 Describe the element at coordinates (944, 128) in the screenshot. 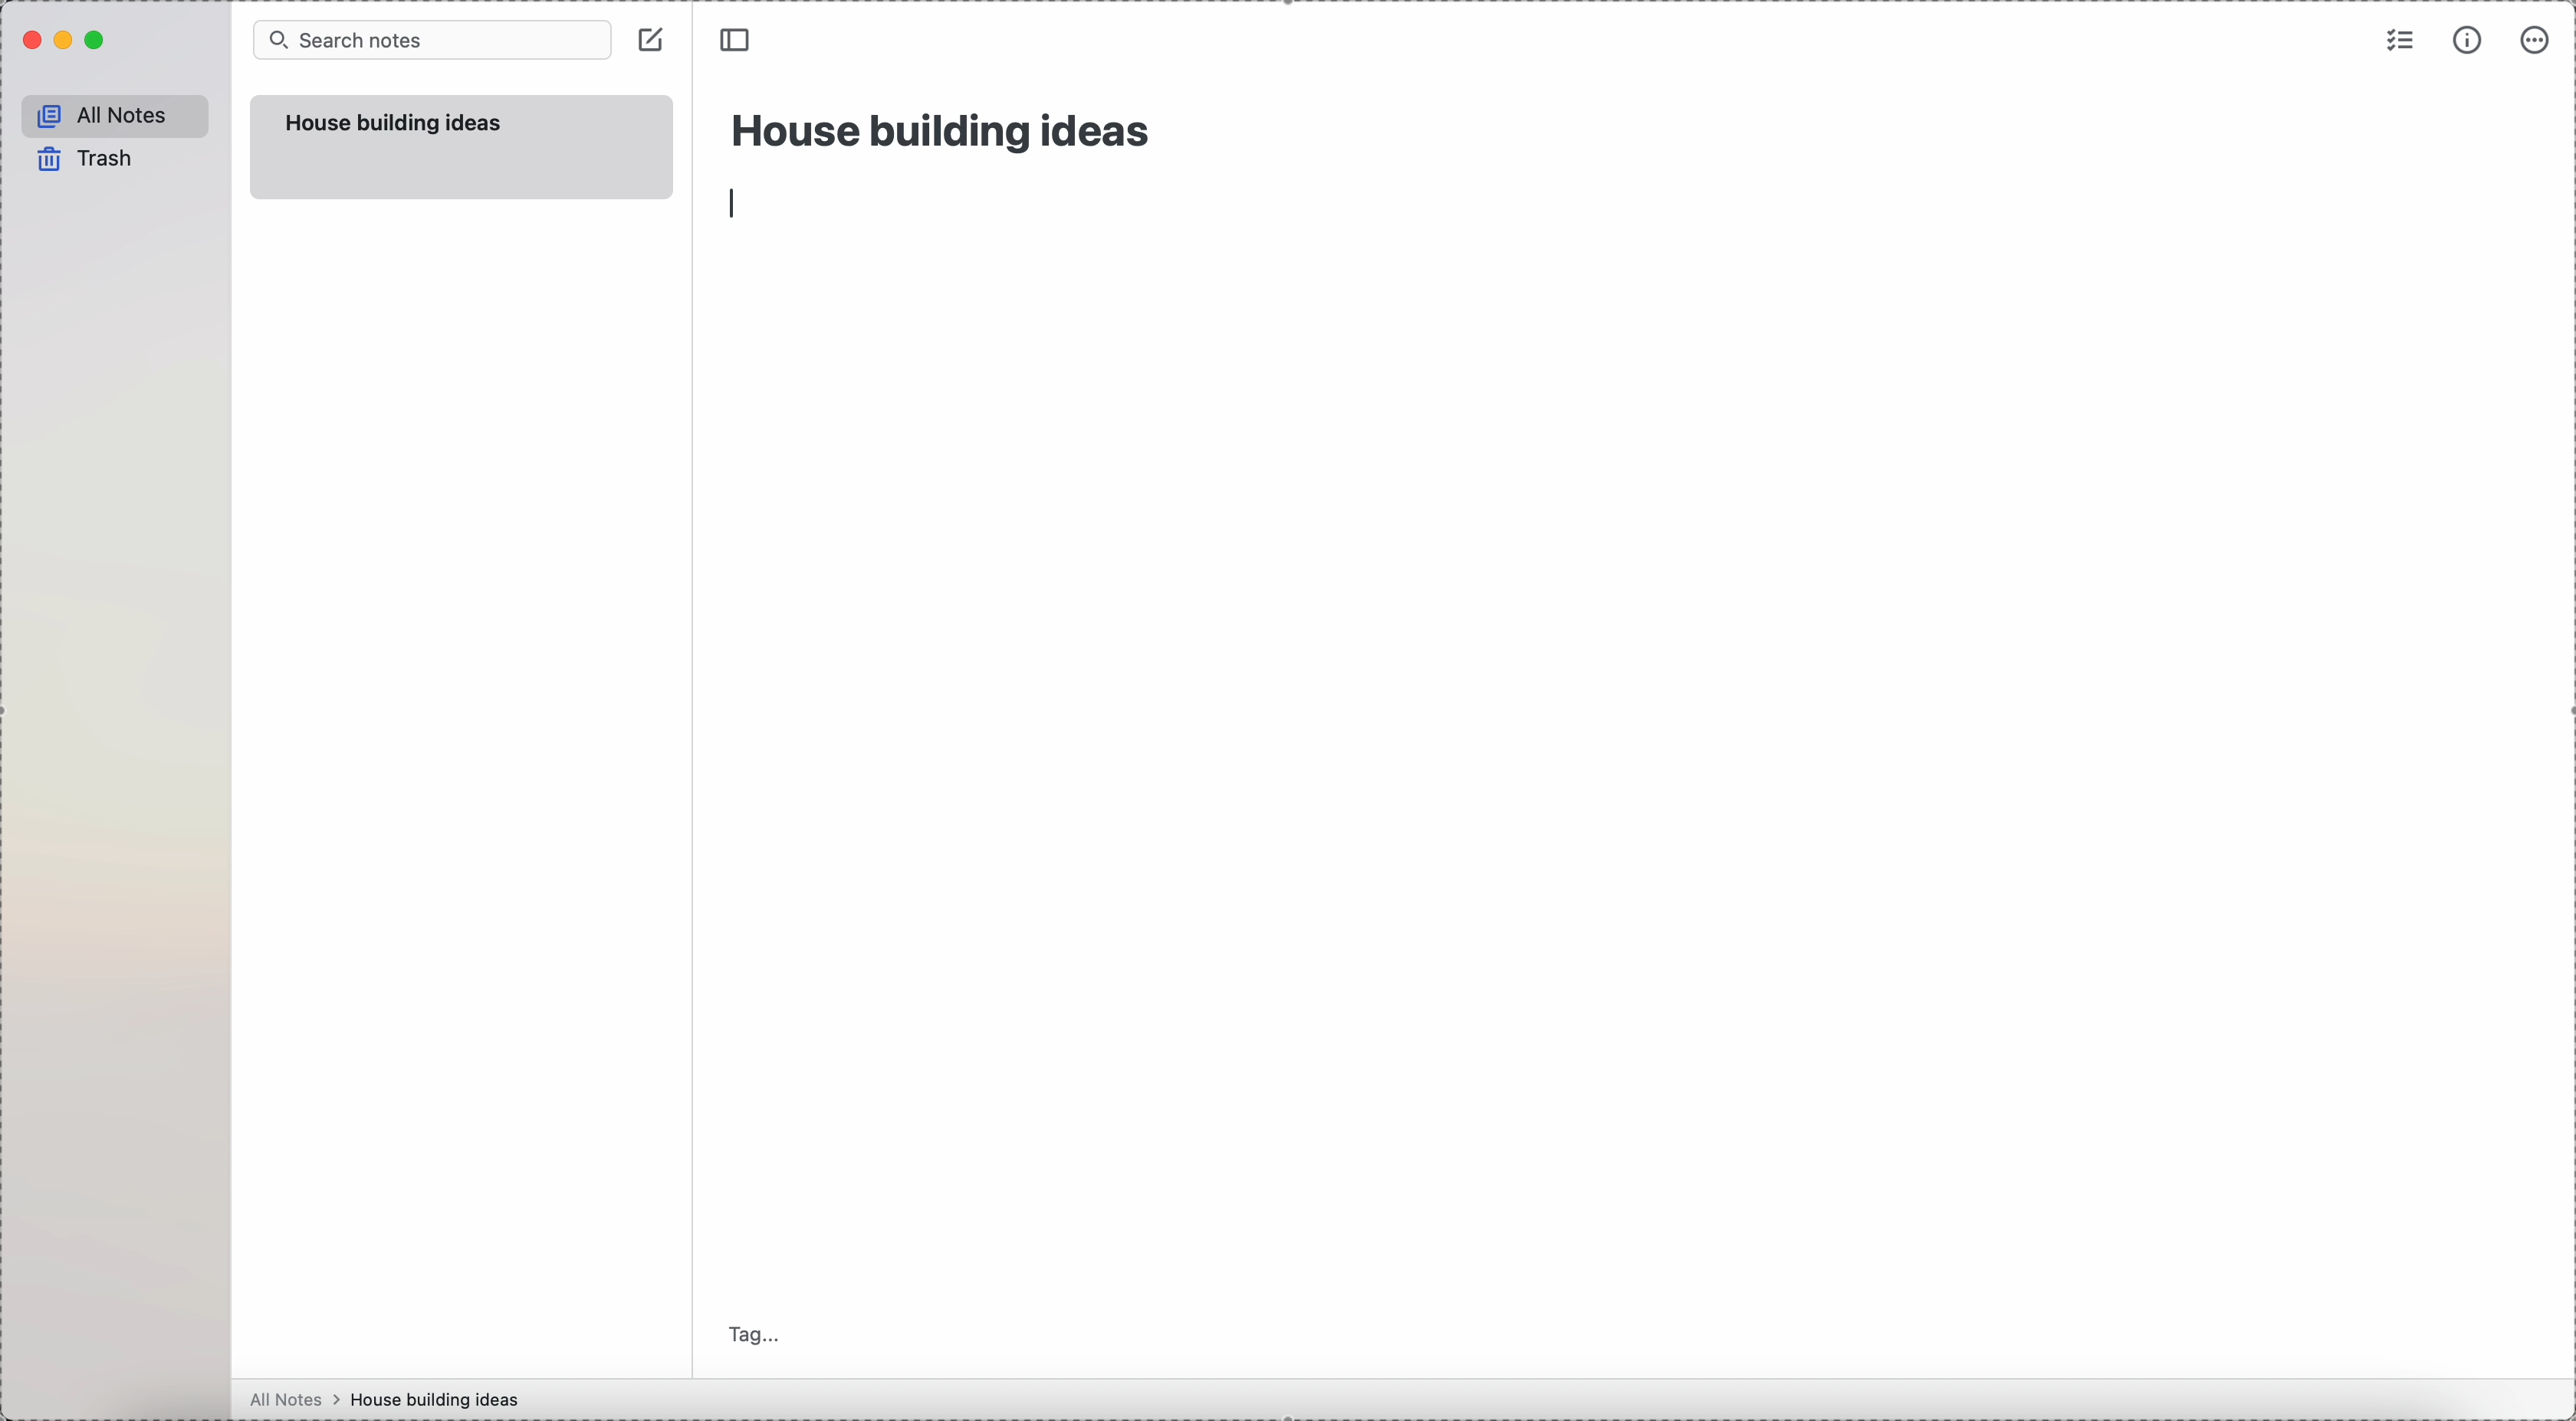

I see `house building ideas` at that location.